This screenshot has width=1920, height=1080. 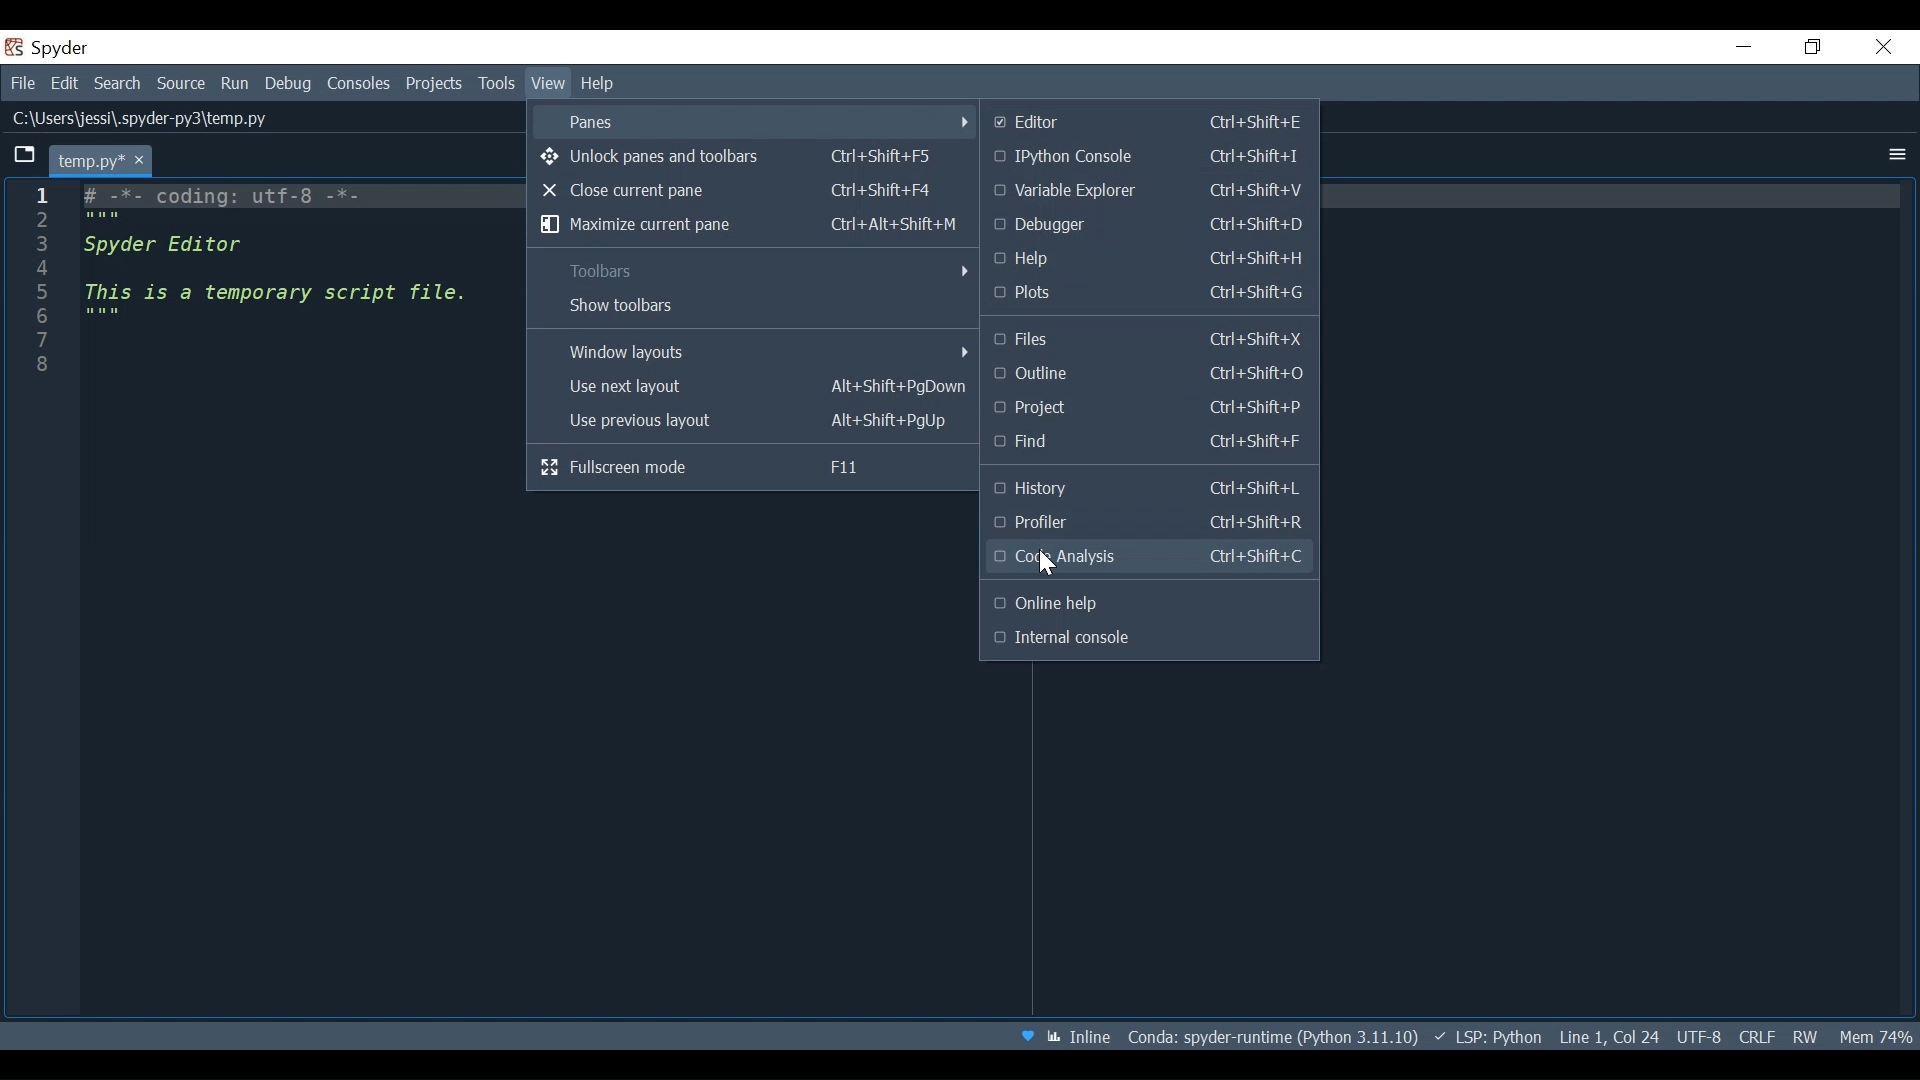 I want to click on Use next layout, so click(x=752, y=388).